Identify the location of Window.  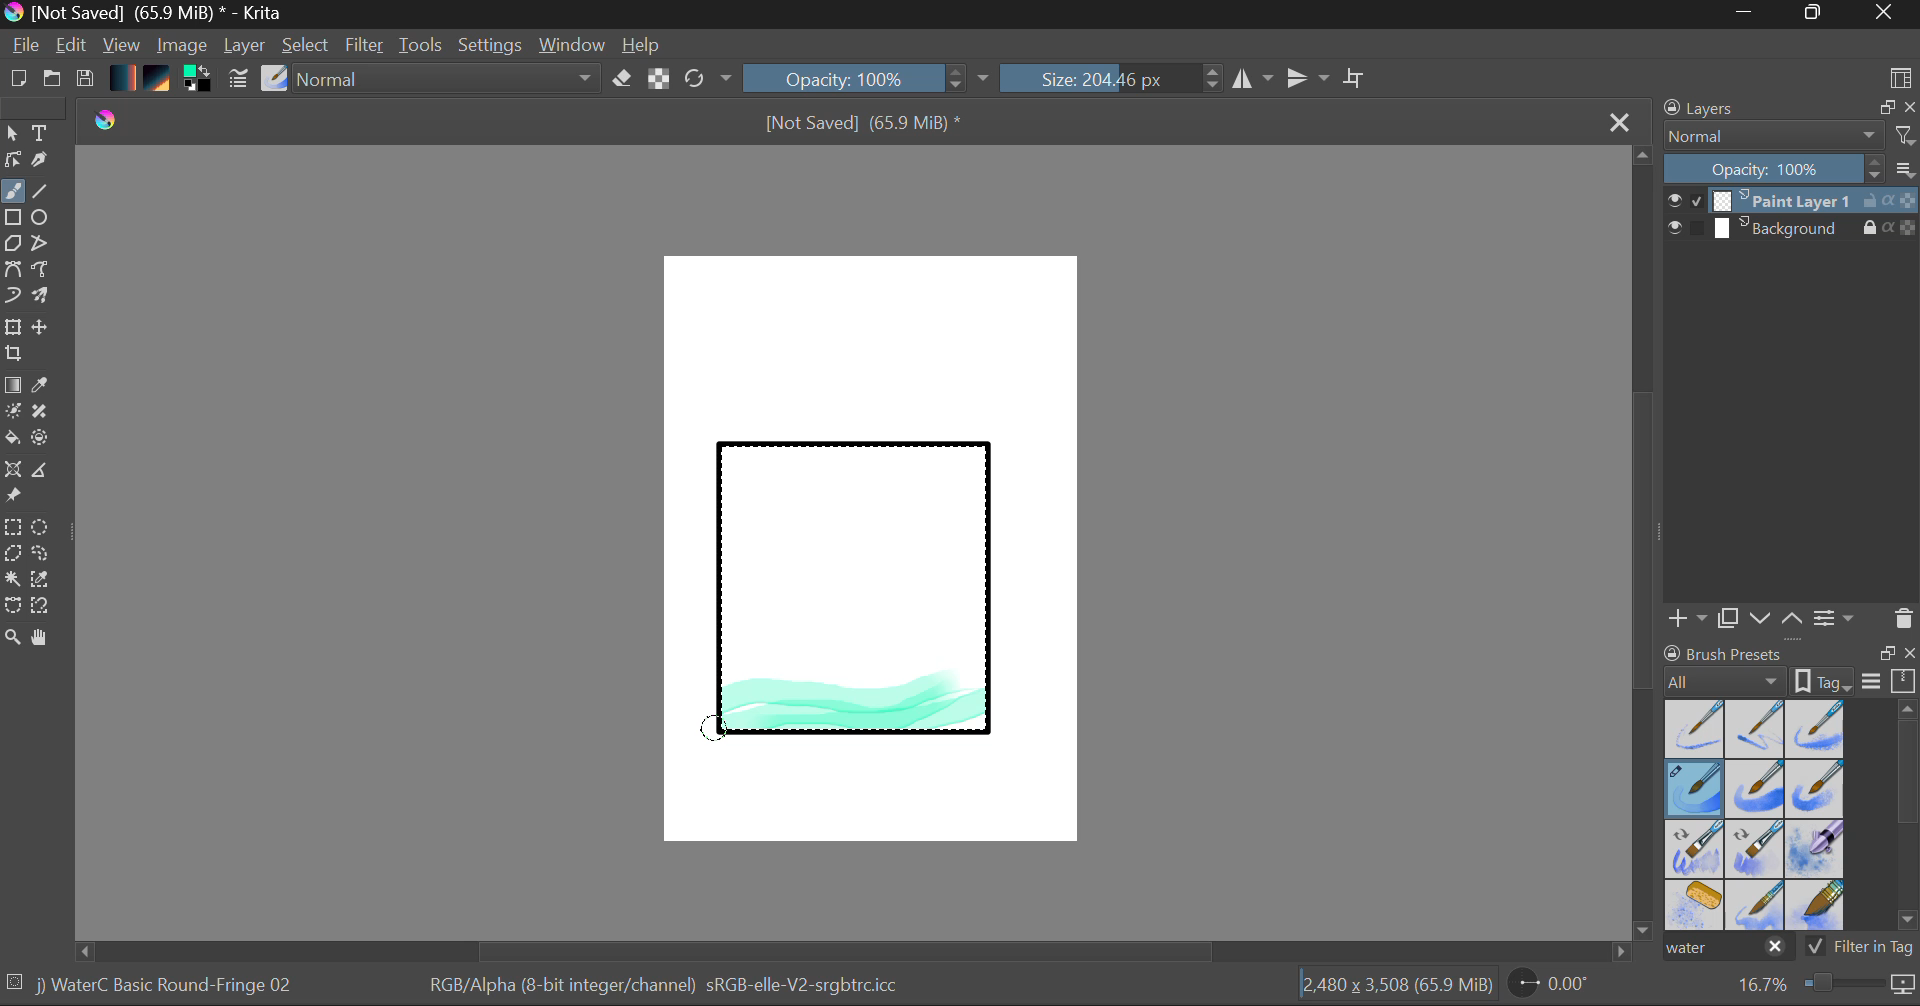
(575, 45).